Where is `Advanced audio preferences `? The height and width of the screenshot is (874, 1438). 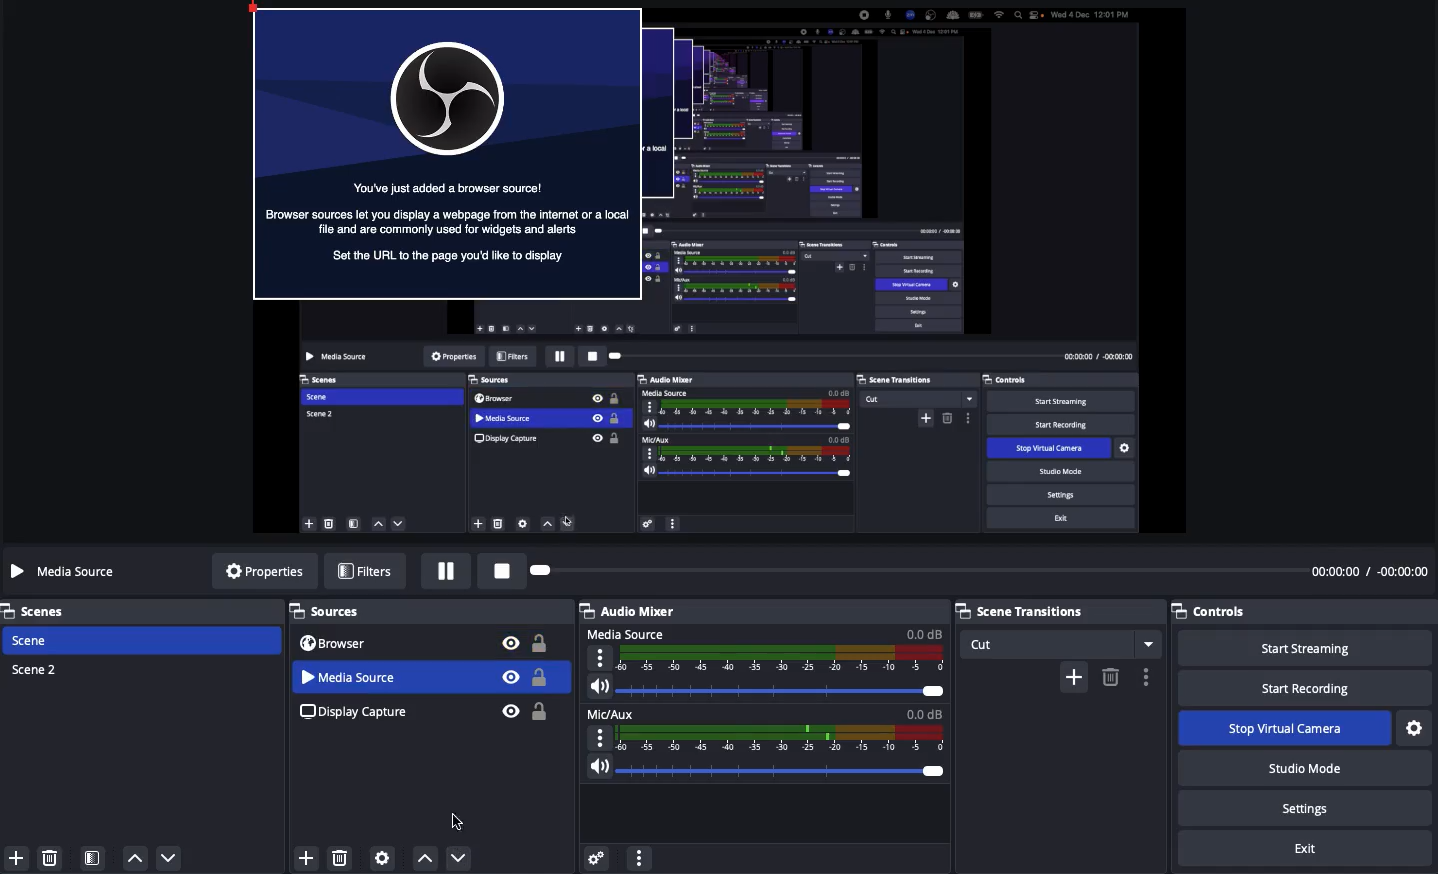
Advanced audio preferences  is located at coordinates (599, 860).